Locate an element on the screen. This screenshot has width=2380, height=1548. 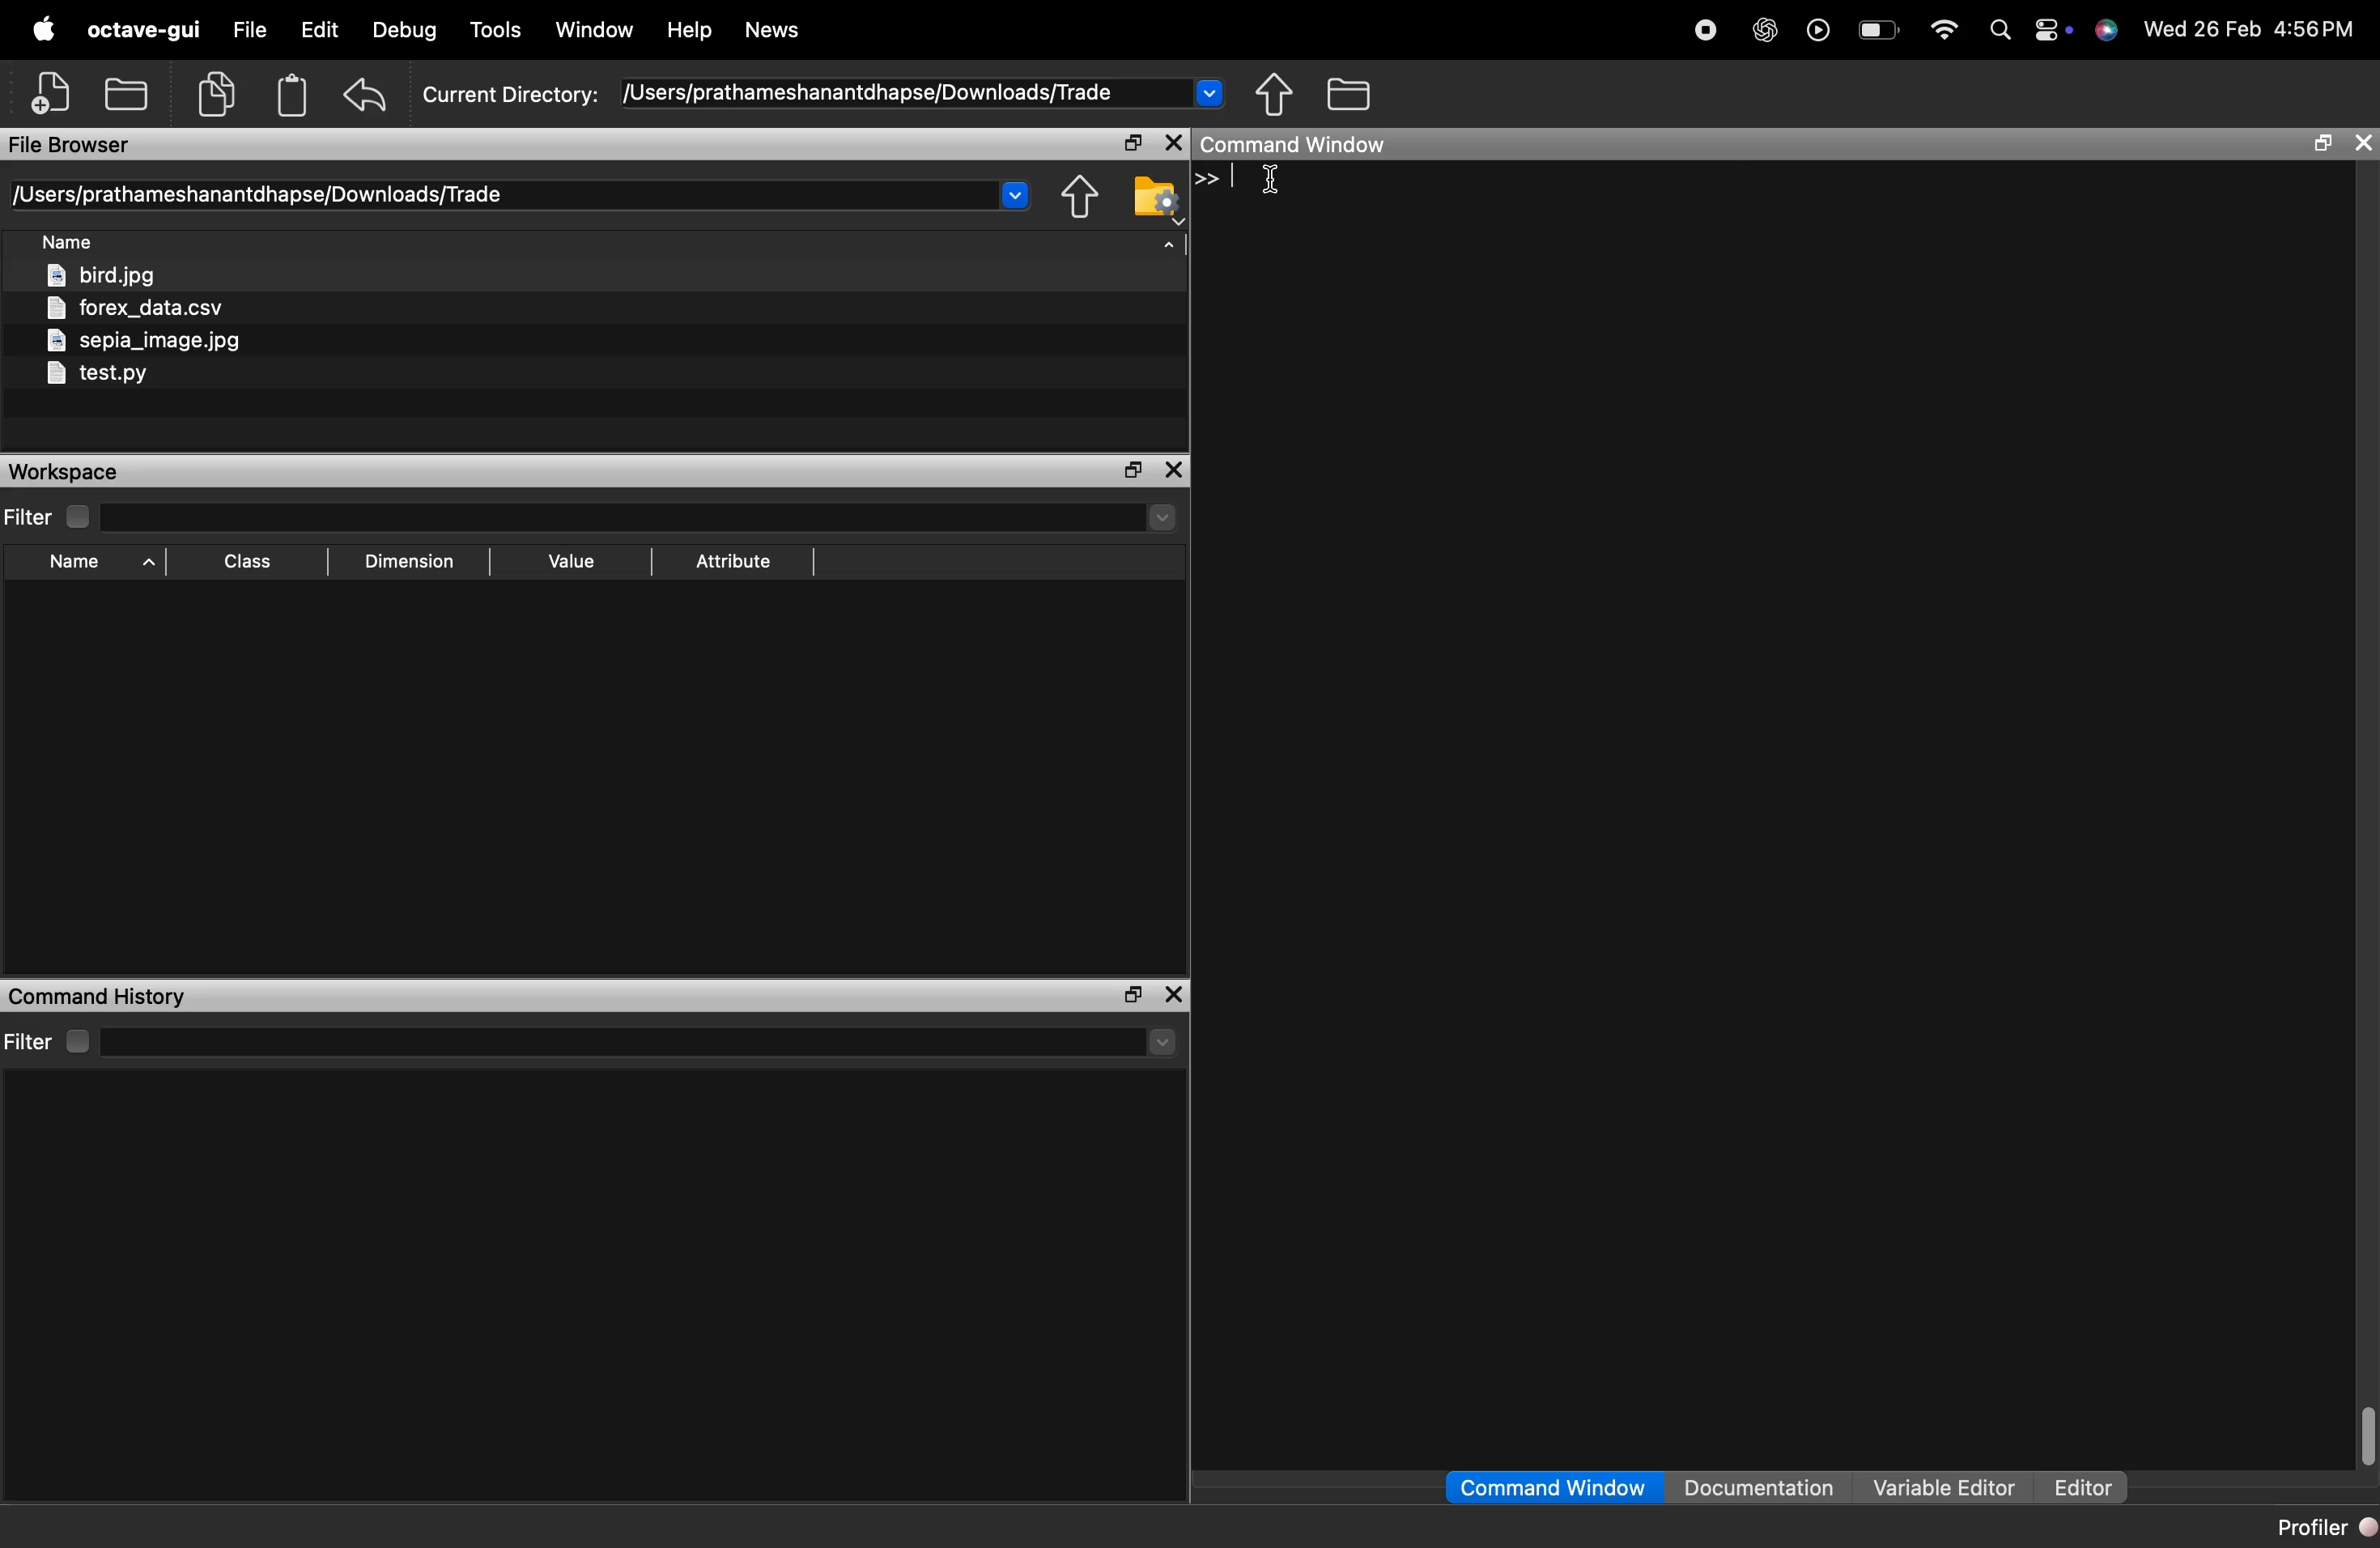
drop-down  is located at coordinates (1162, 514).